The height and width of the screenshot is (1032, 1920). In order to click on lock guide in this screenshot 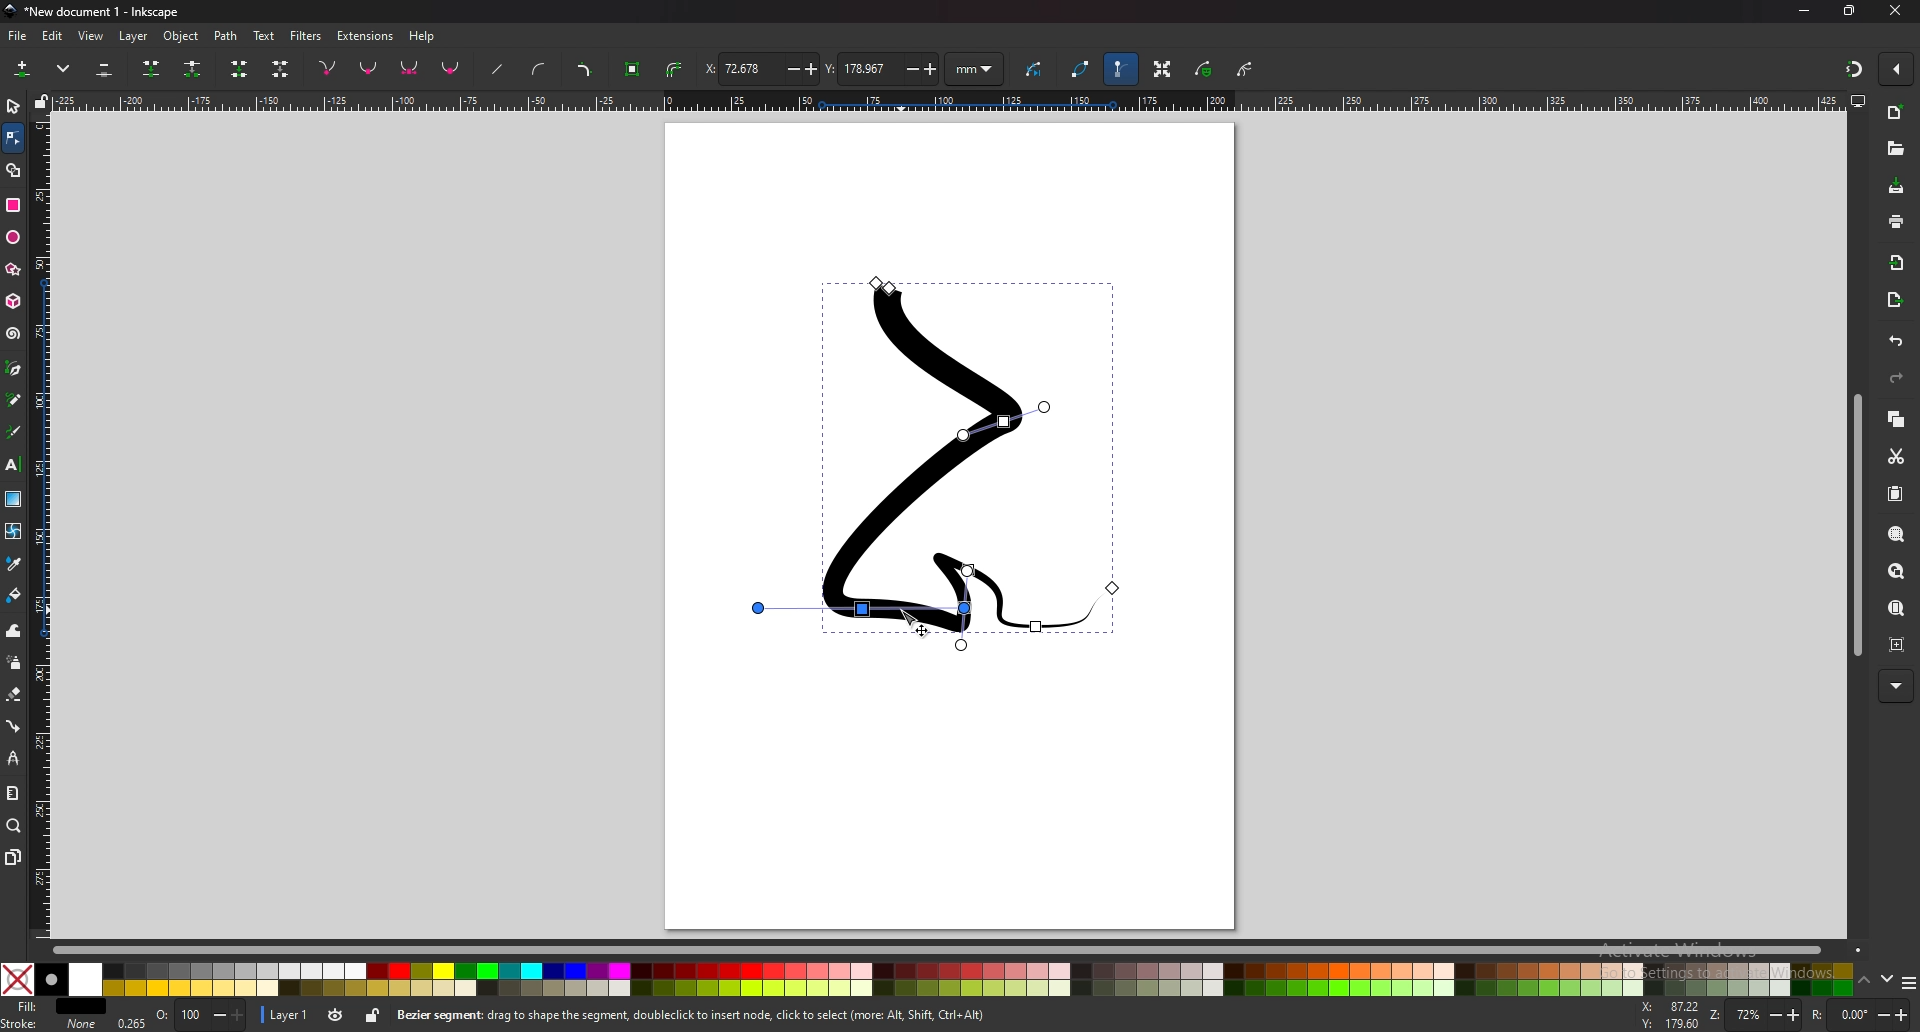, I will do `click(40, 101)`.